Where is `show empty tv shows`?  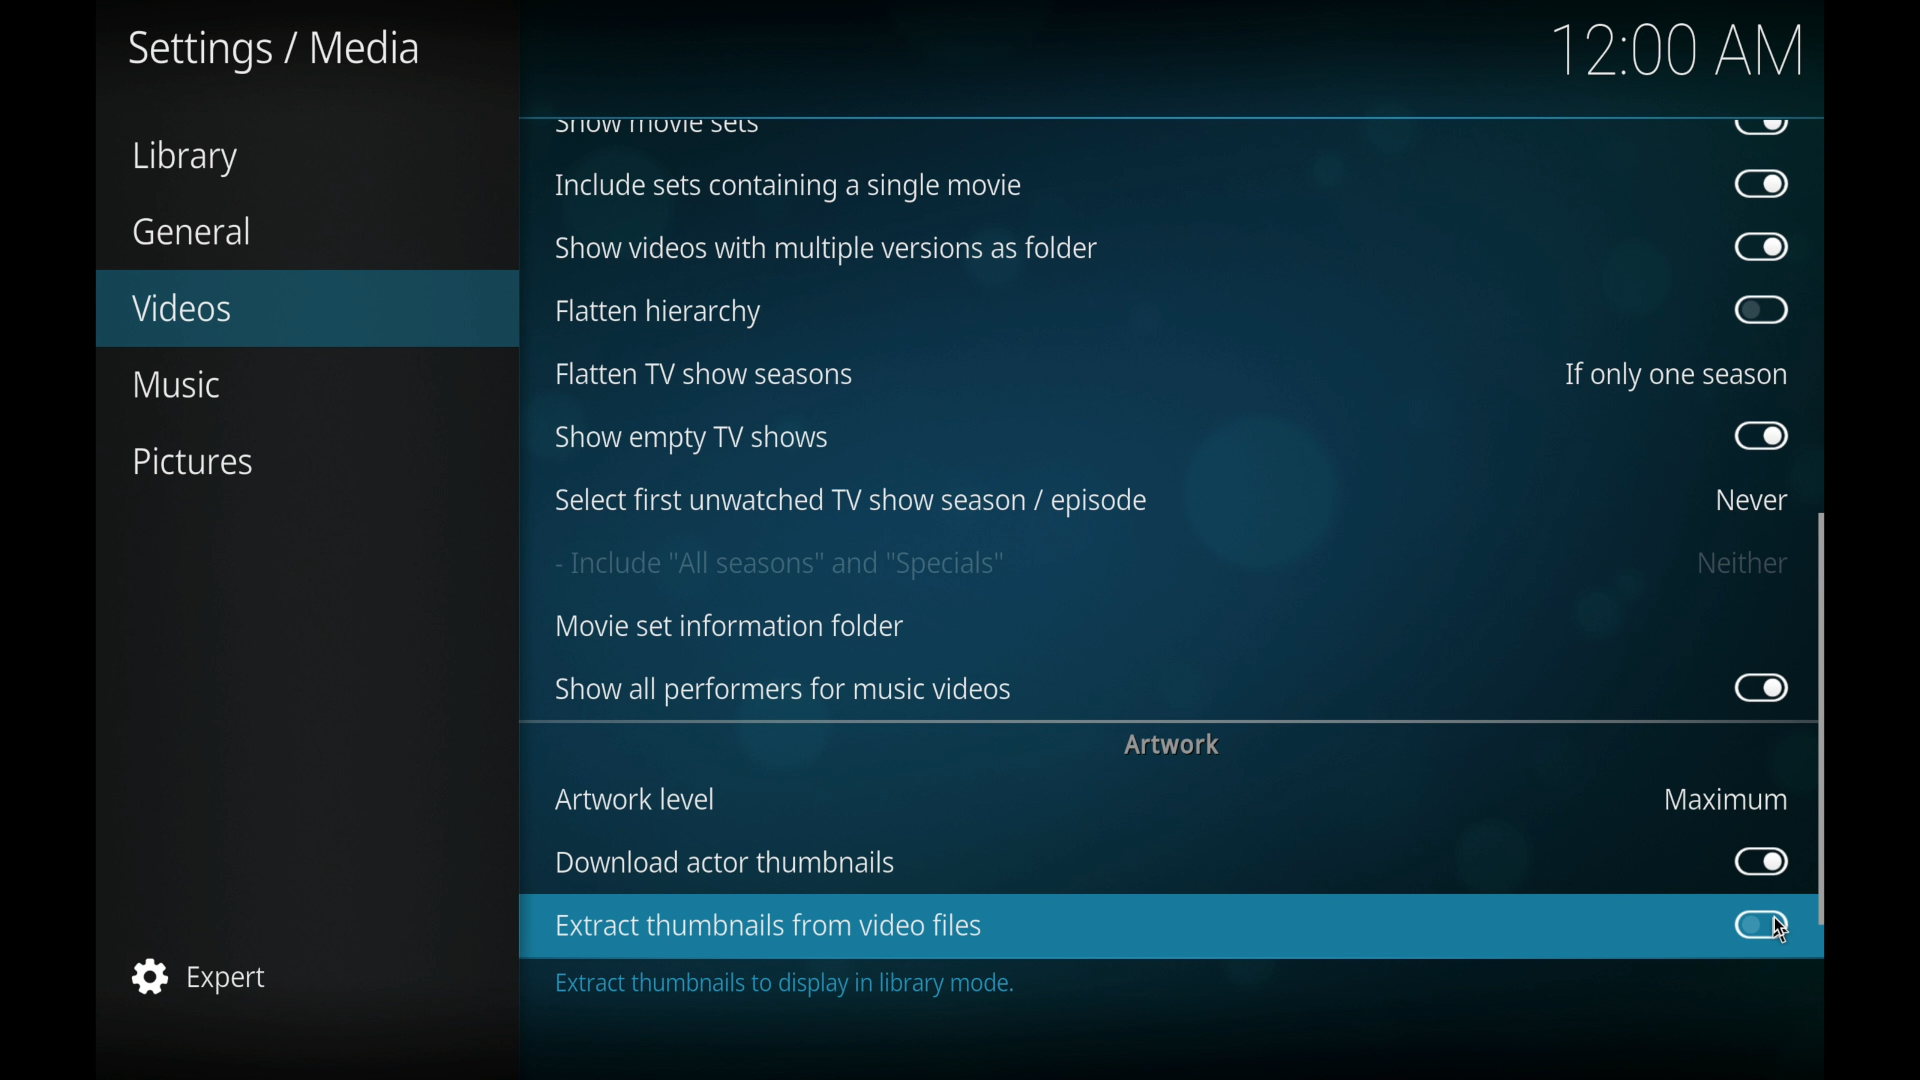
show empty tv shows is located at coordinates (694, 440).